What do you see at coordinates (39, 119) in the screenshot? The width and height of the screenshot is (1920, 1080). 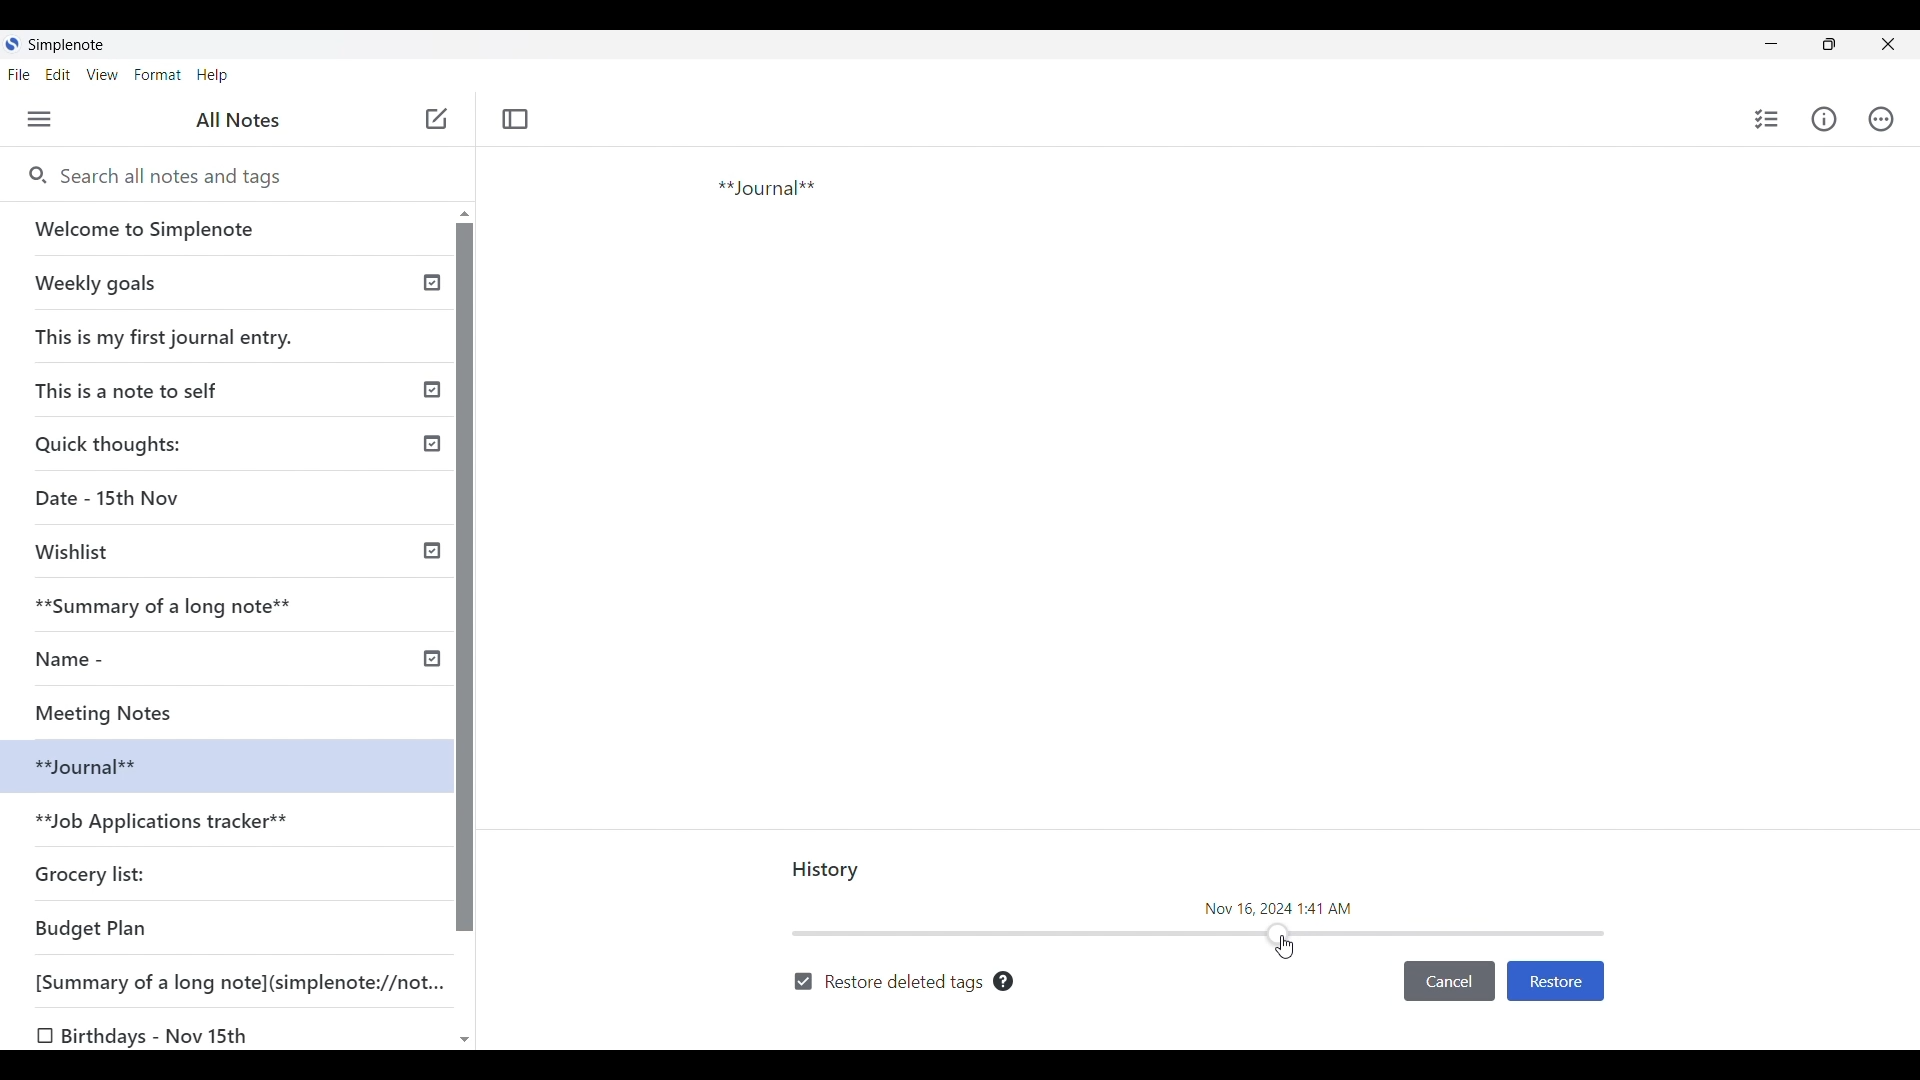 I see `Menu` at bounding box center [39, 119].